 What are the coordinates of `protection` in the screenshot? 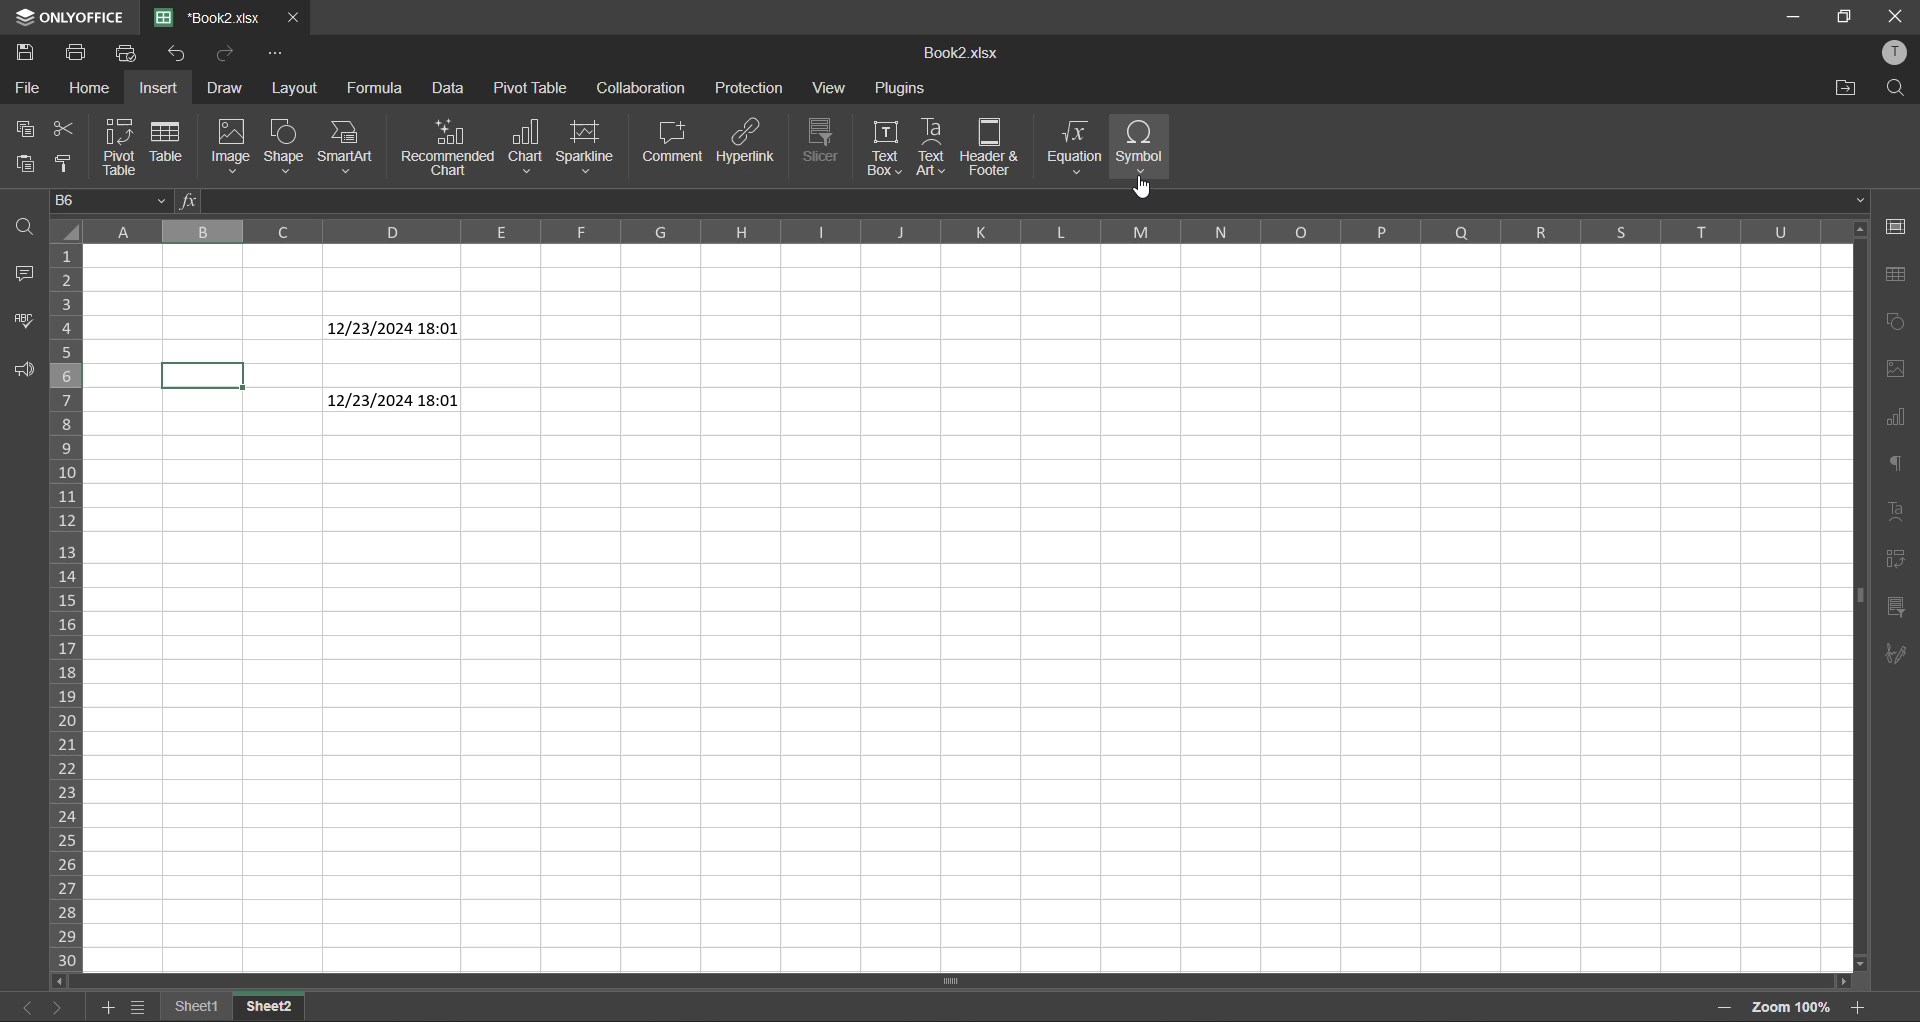 It's located at (750, 89).